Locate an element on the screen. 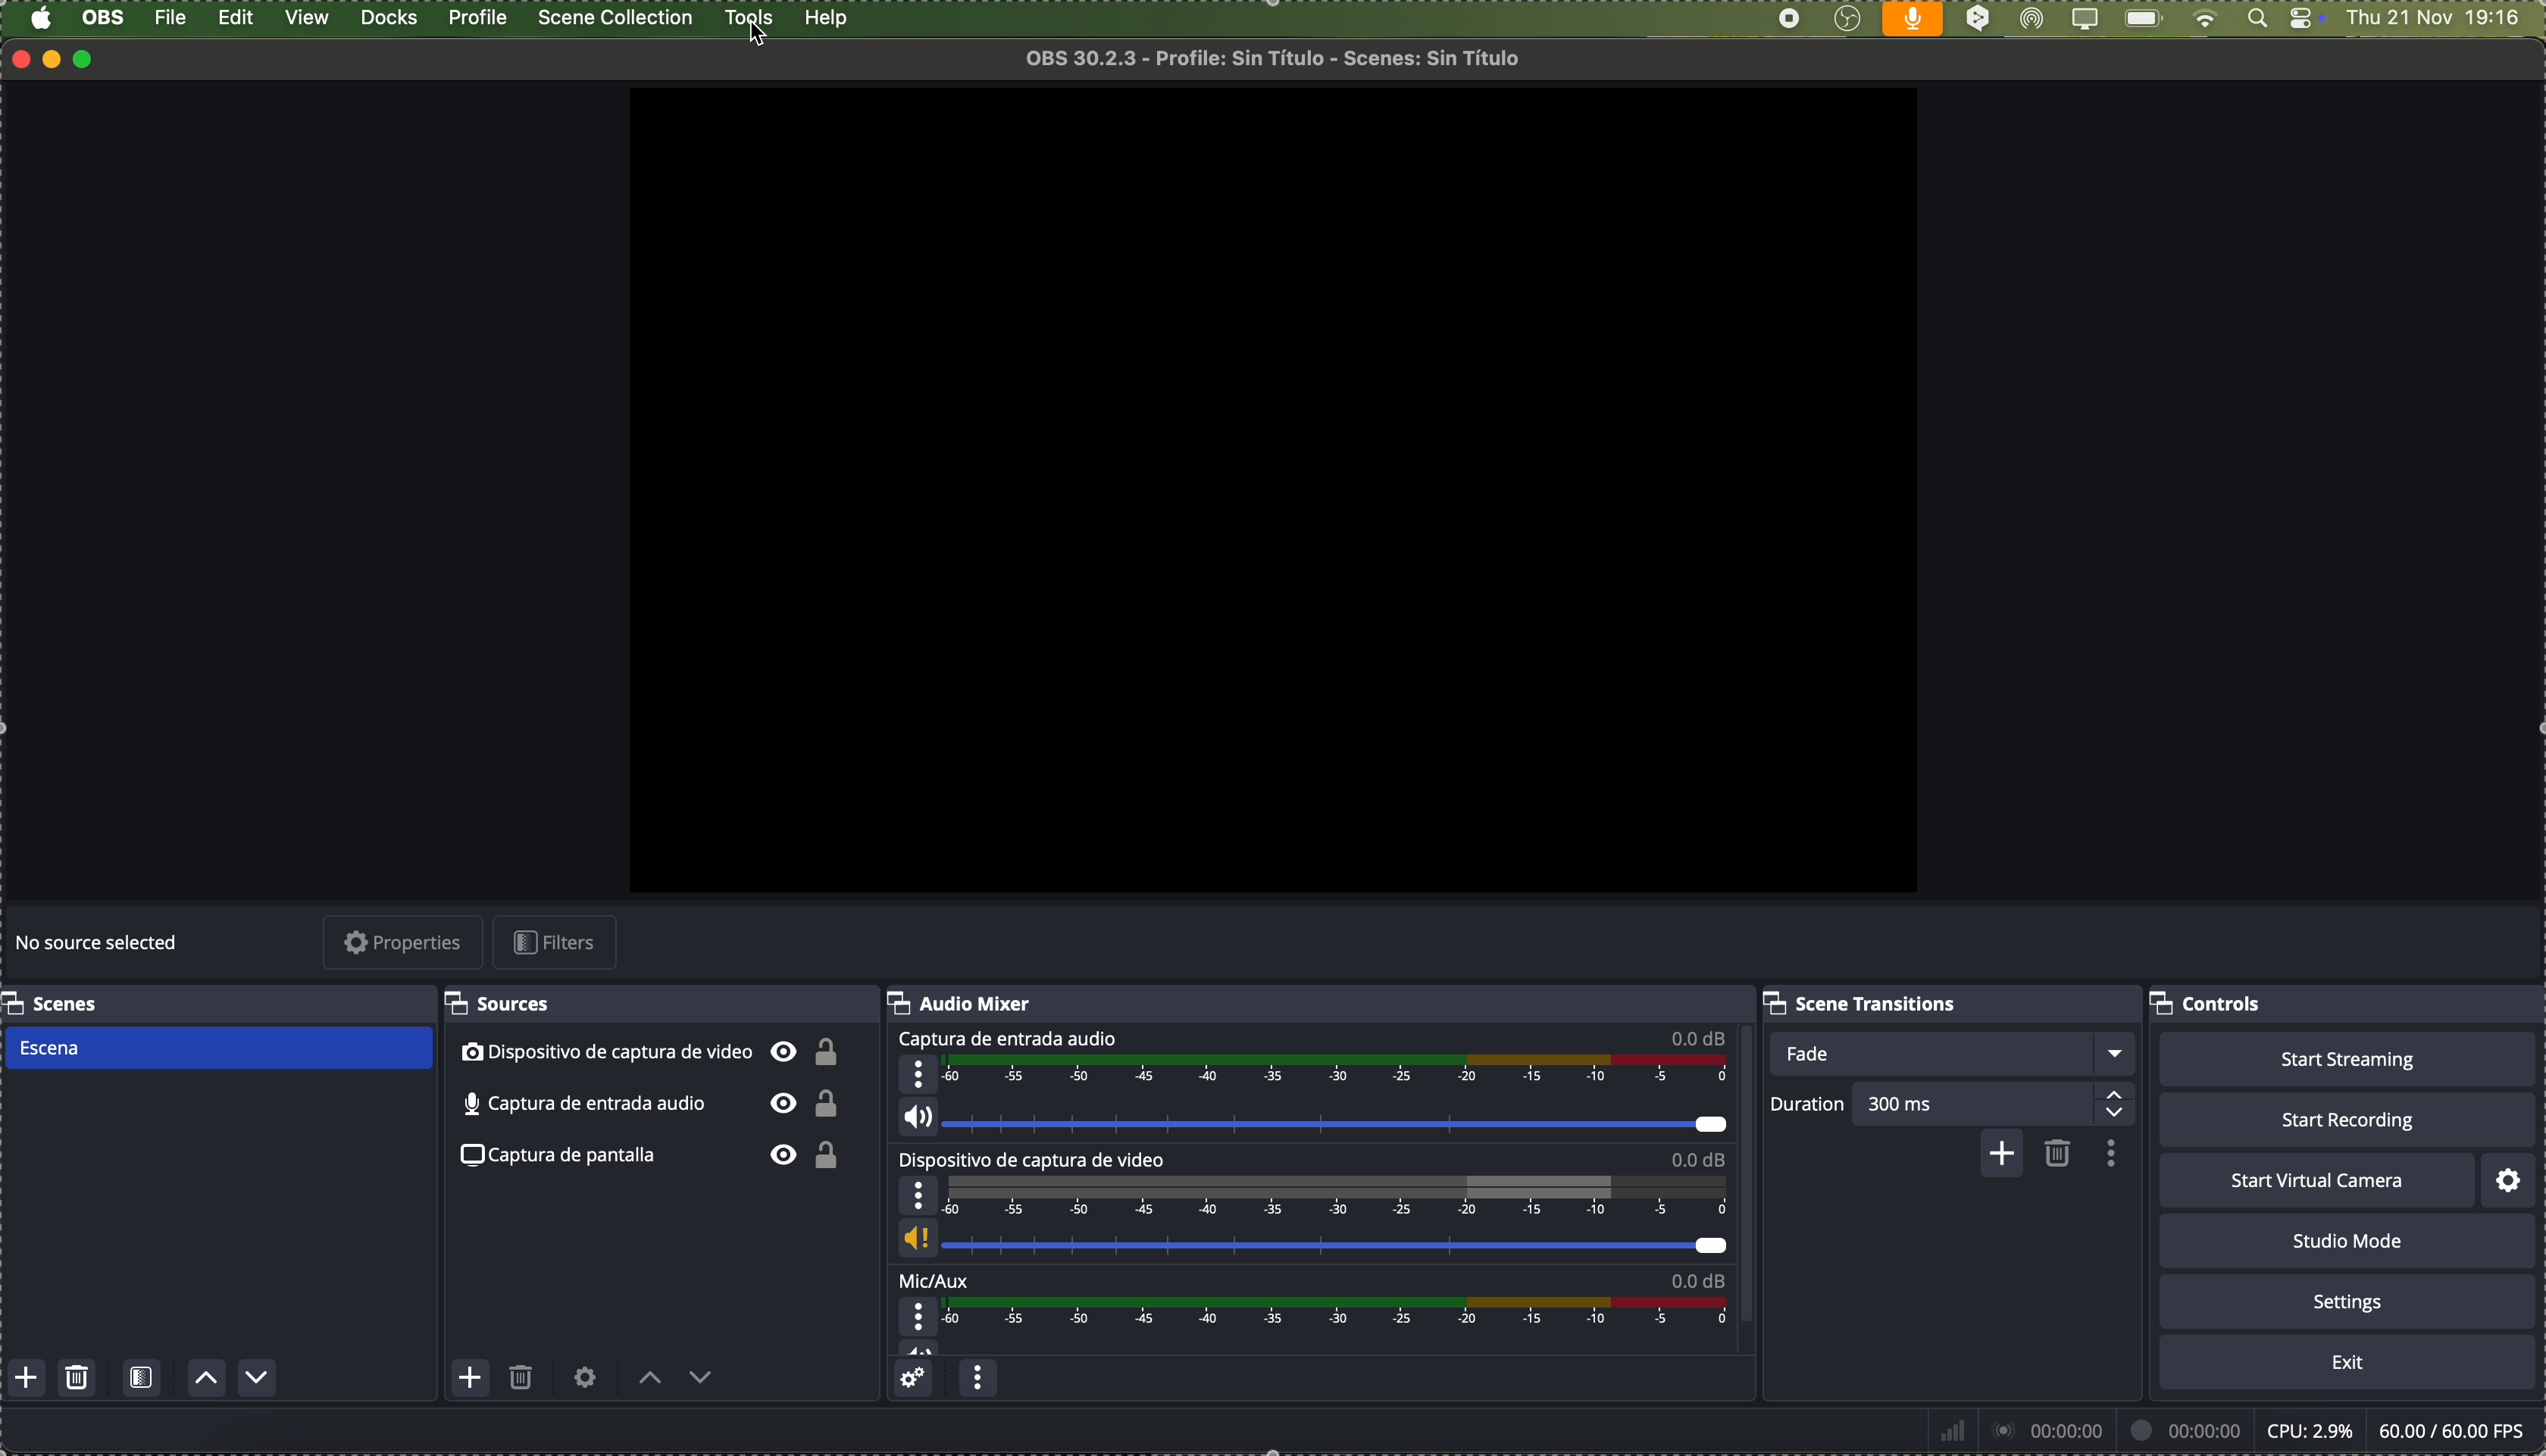  DeepL is located at coordinates (1979, 20).